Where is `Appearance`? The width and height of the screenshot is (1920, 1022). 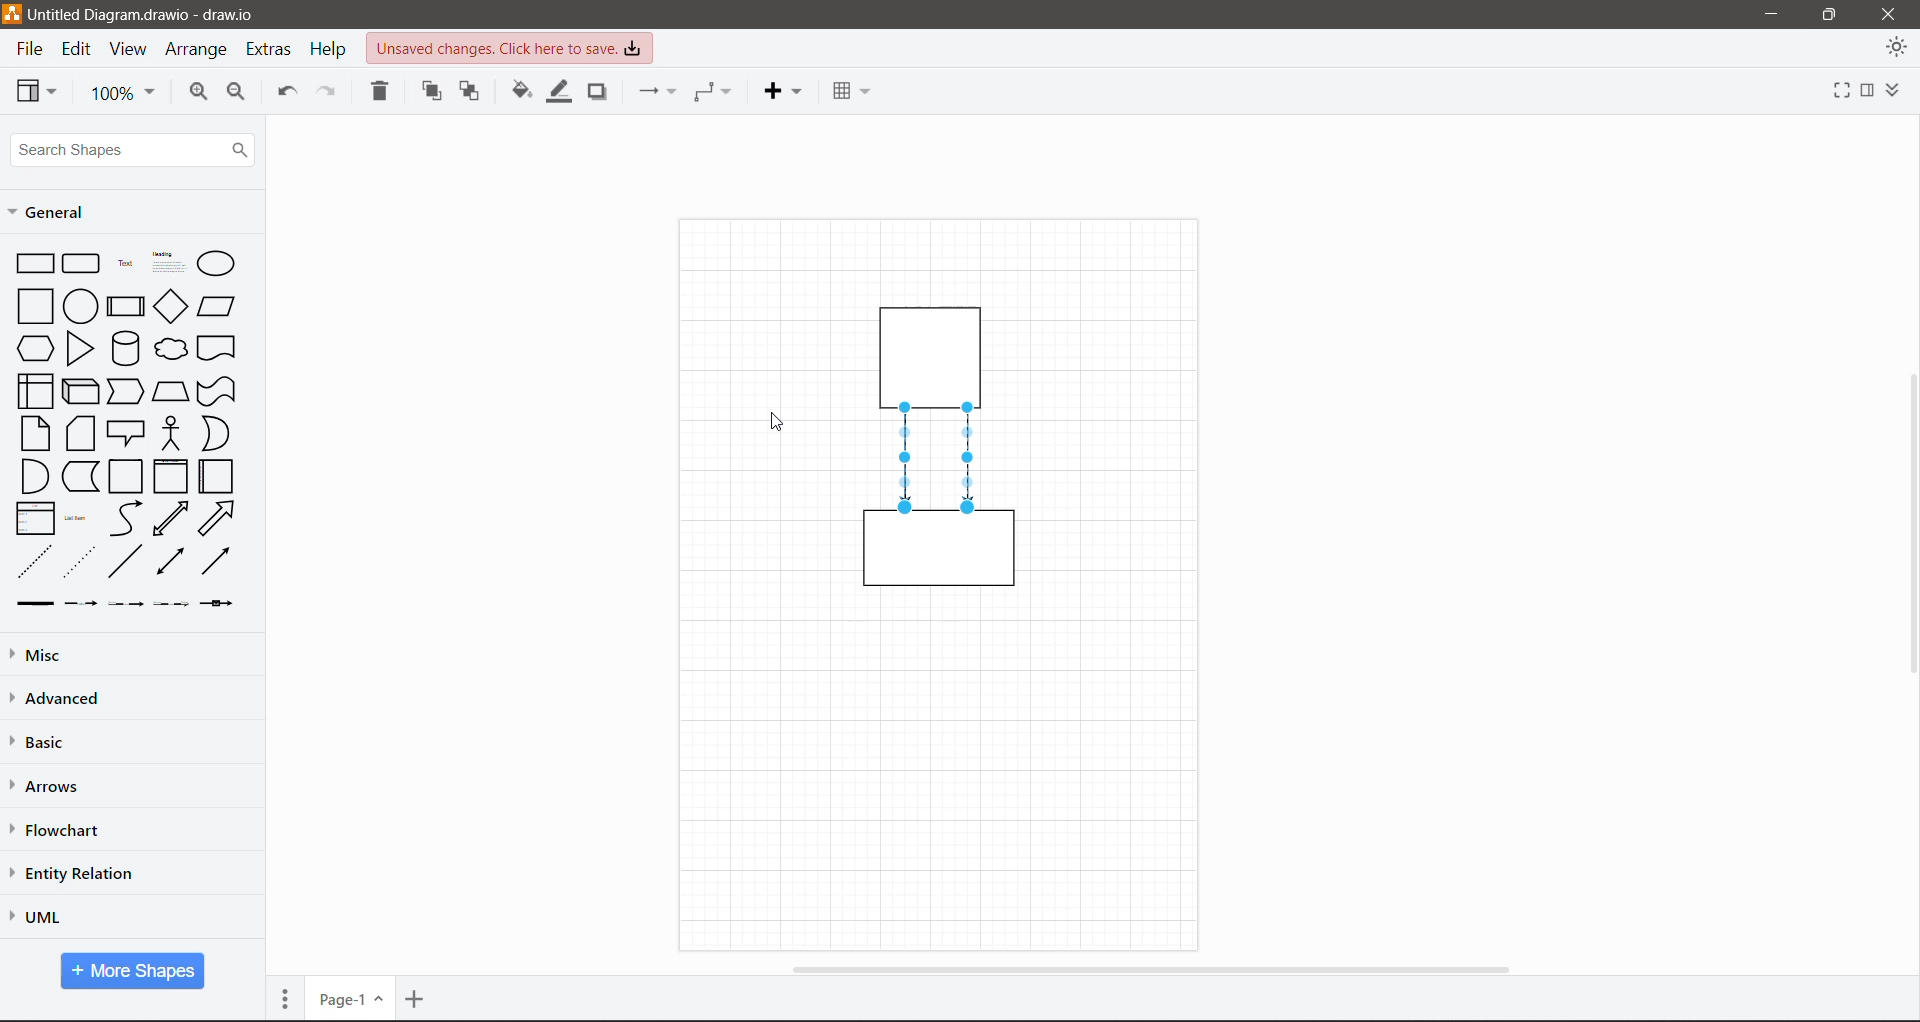
Appearance is located at coordinates (1896, 50).